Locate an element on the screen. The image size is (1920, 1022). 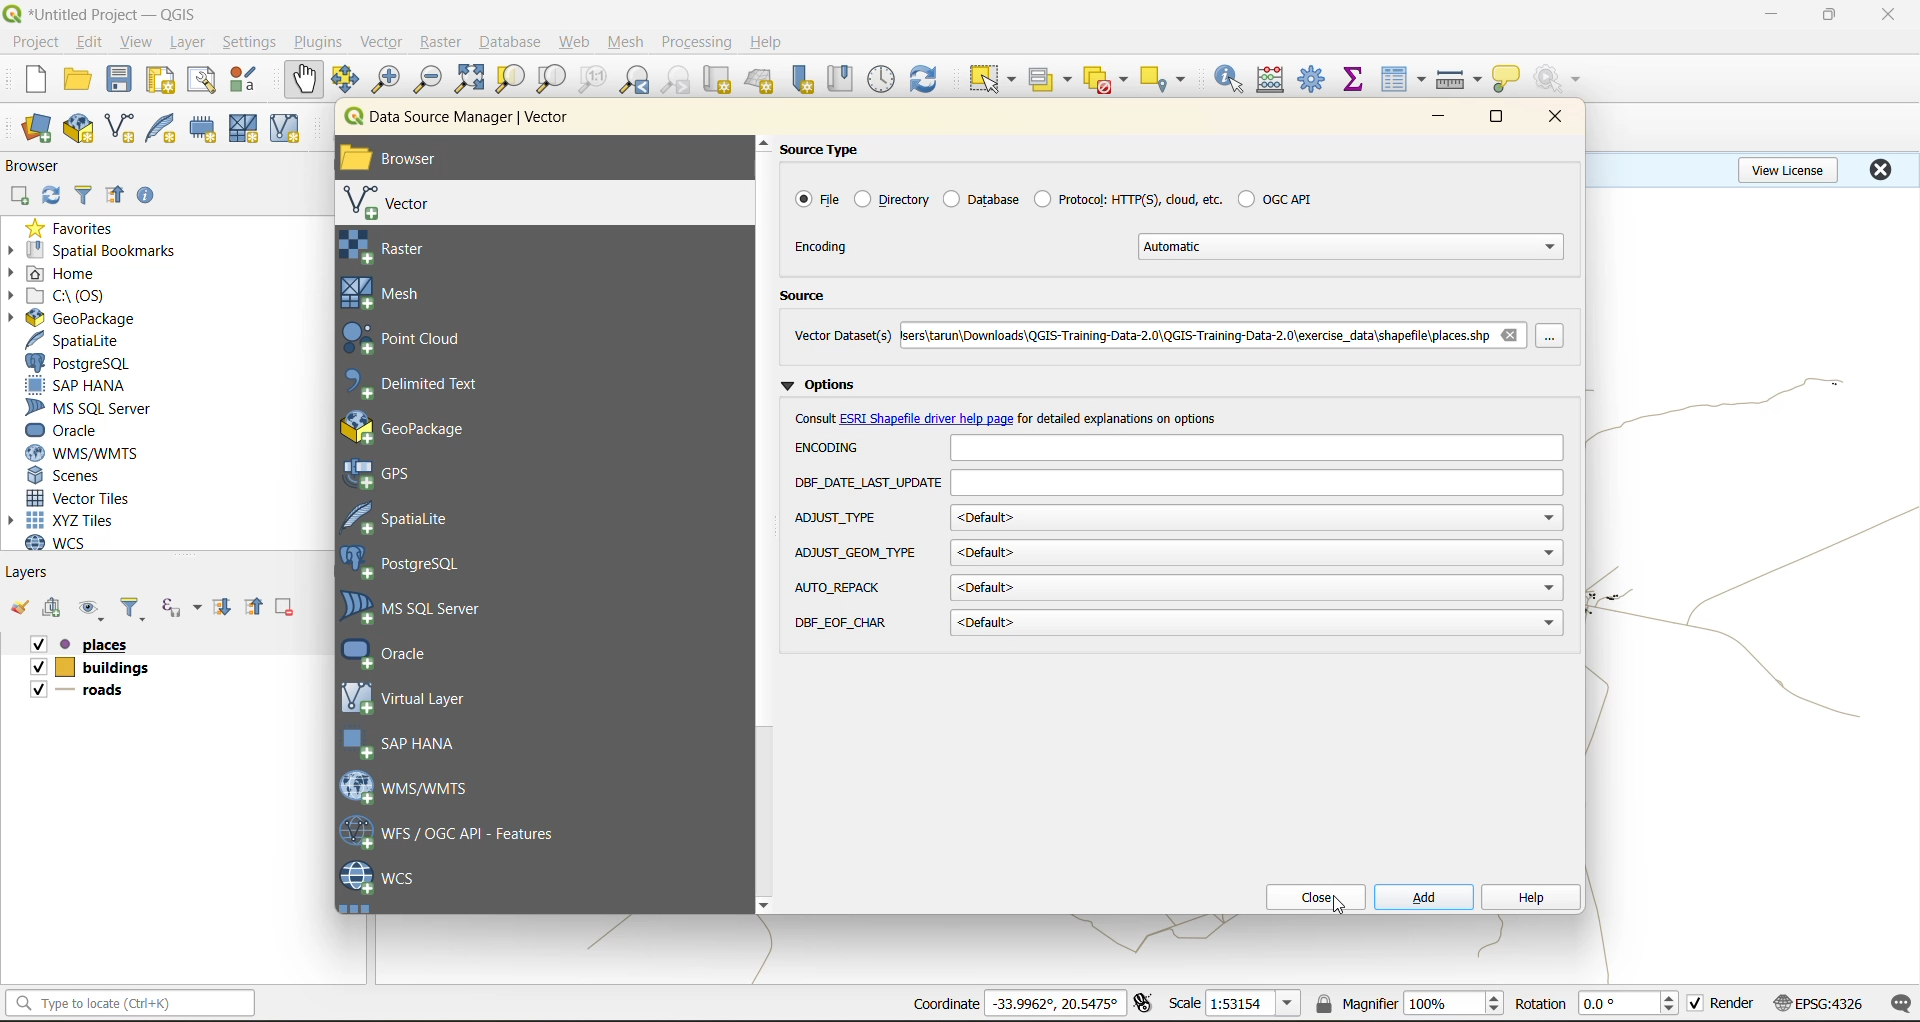
help is located at coordinates (1529, 899).